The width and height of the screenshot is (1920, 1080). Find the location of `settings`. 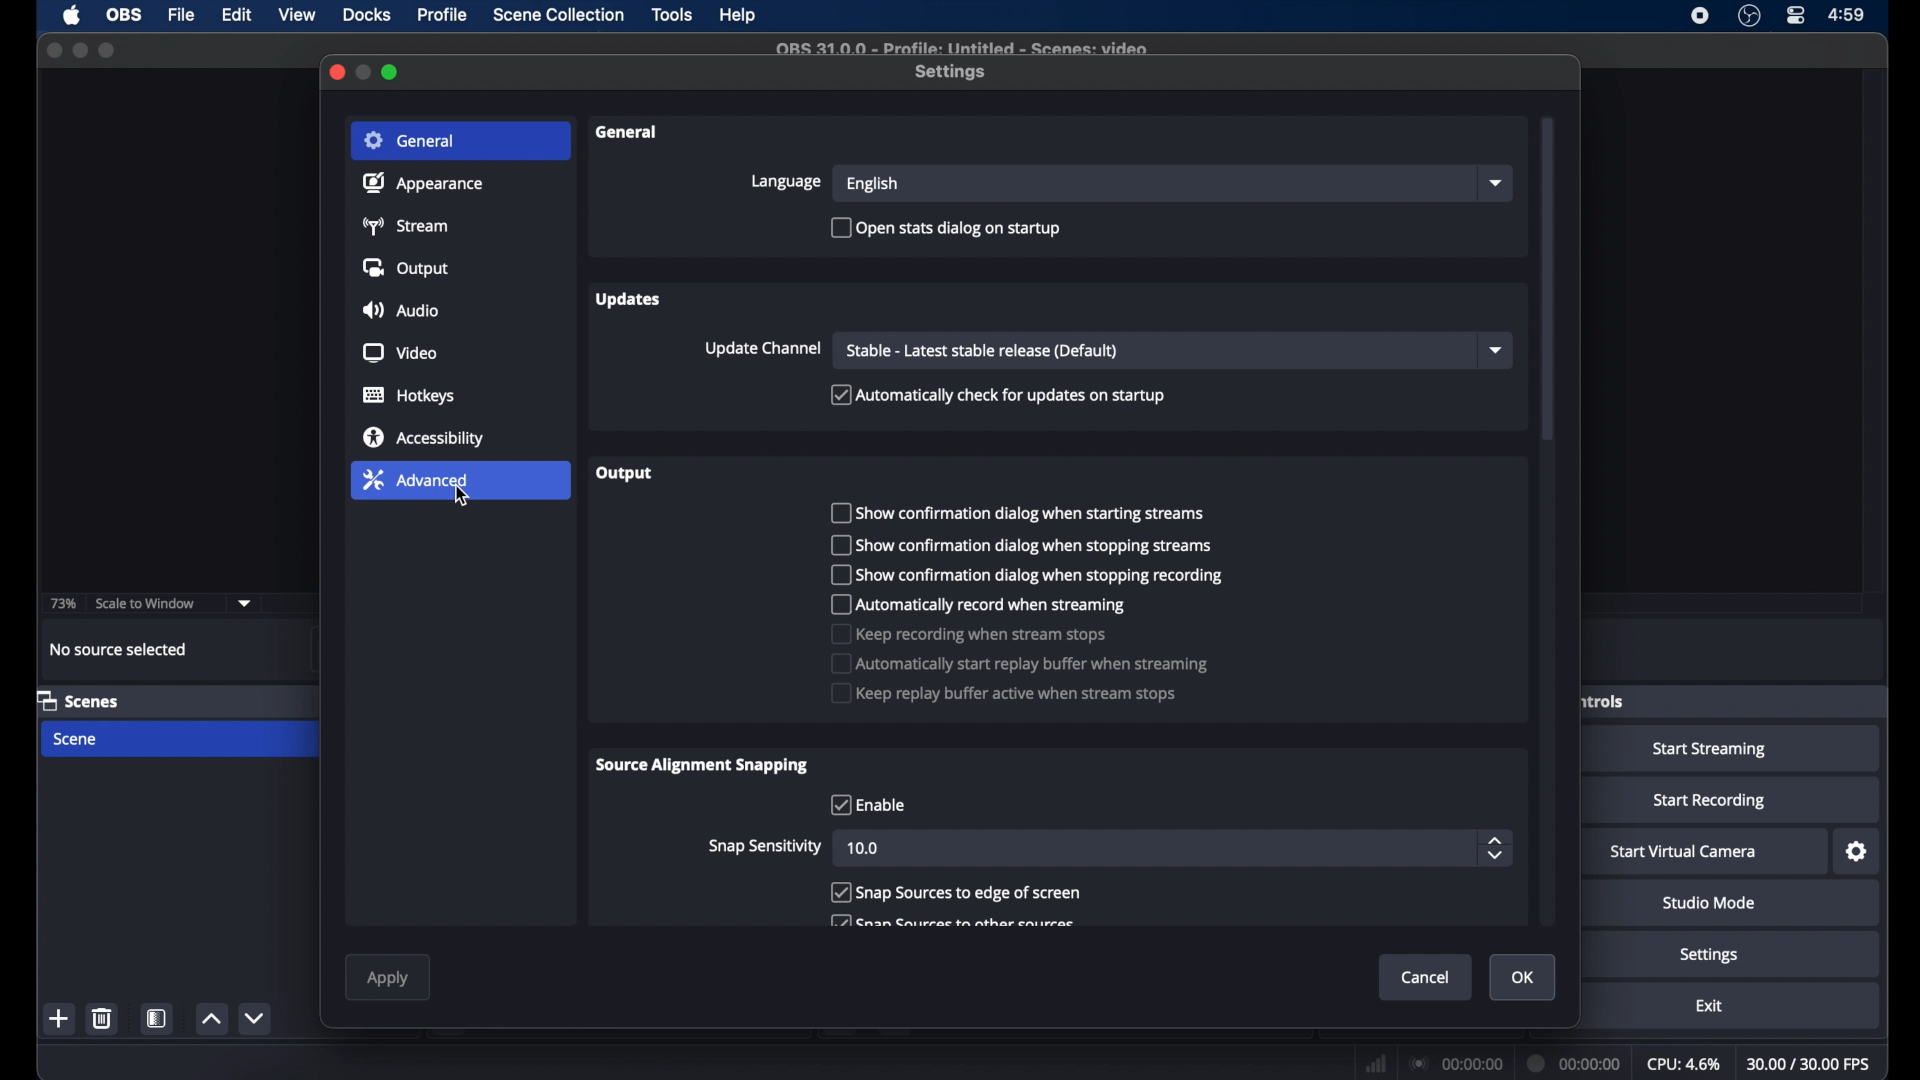

settings is located at coordinates (952, 73).